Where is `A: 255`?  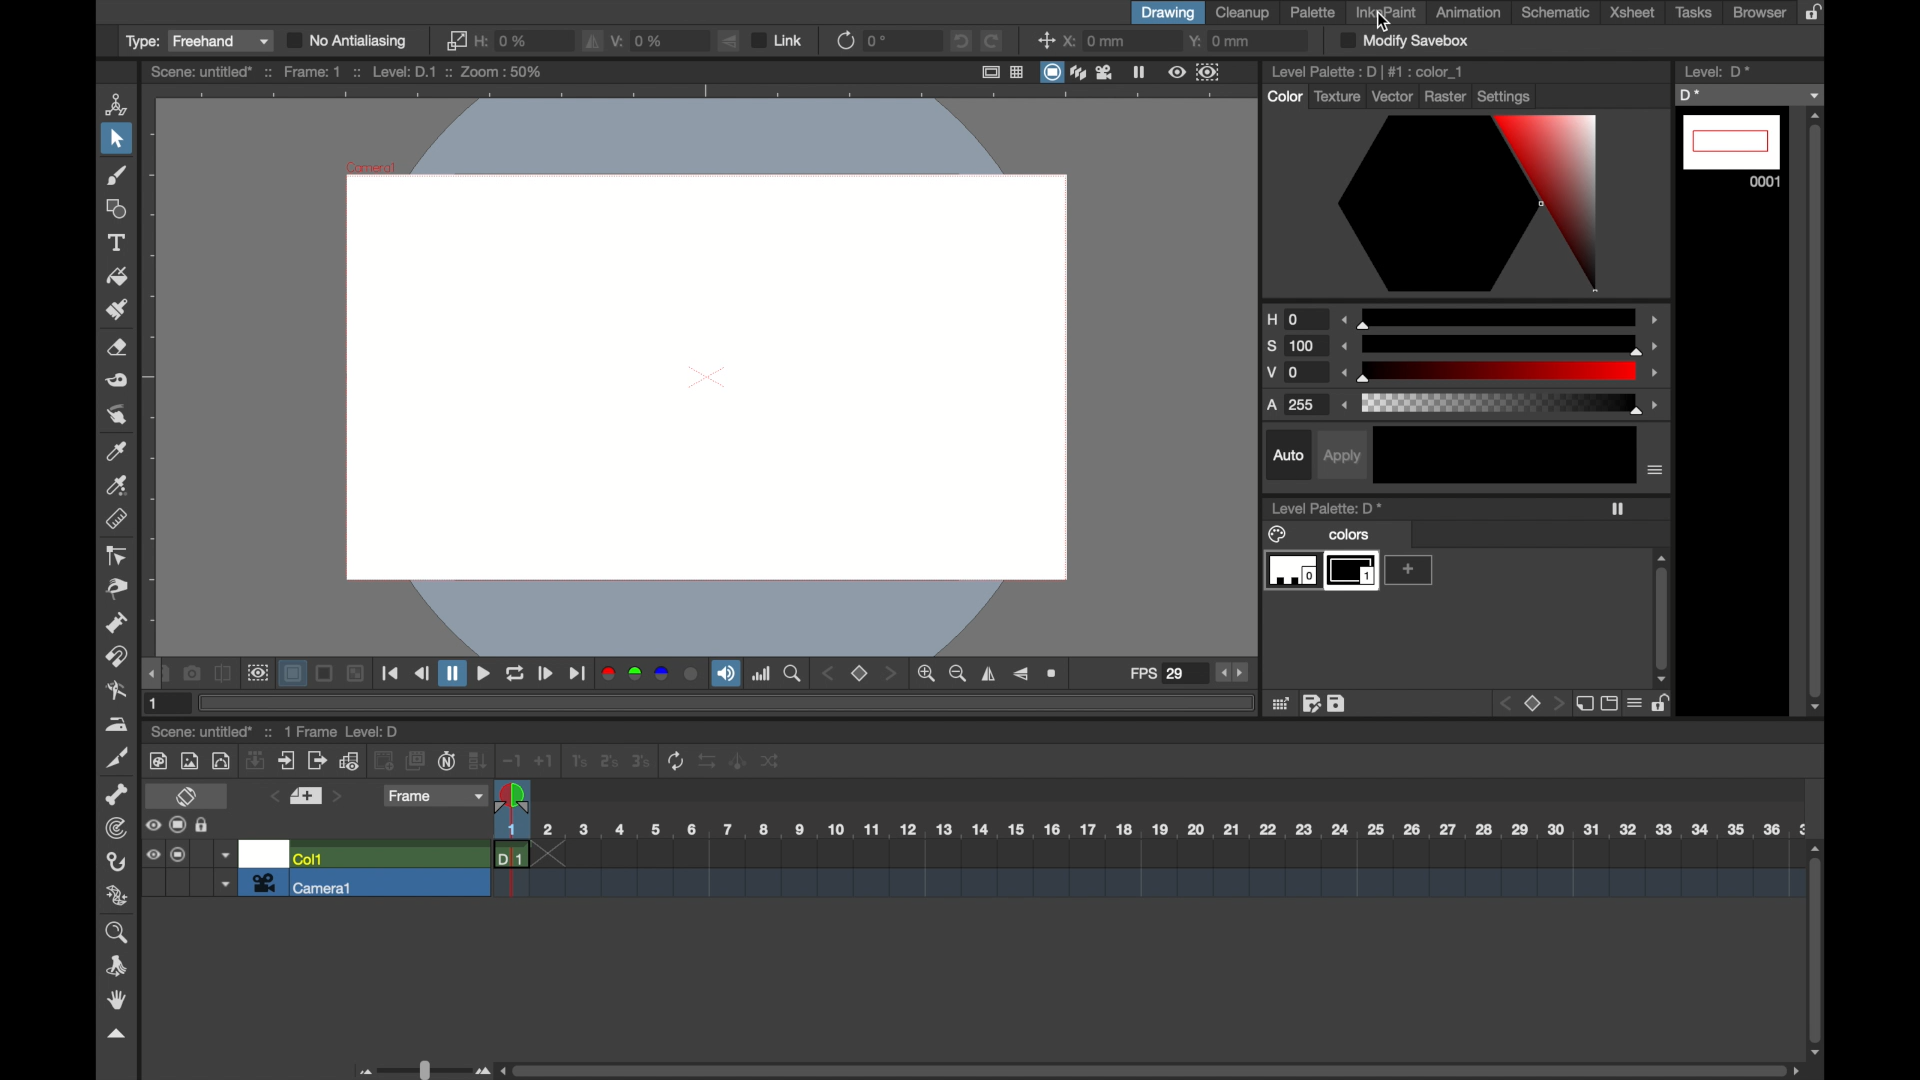
A: 255 is located at coordinates (1295, 406).